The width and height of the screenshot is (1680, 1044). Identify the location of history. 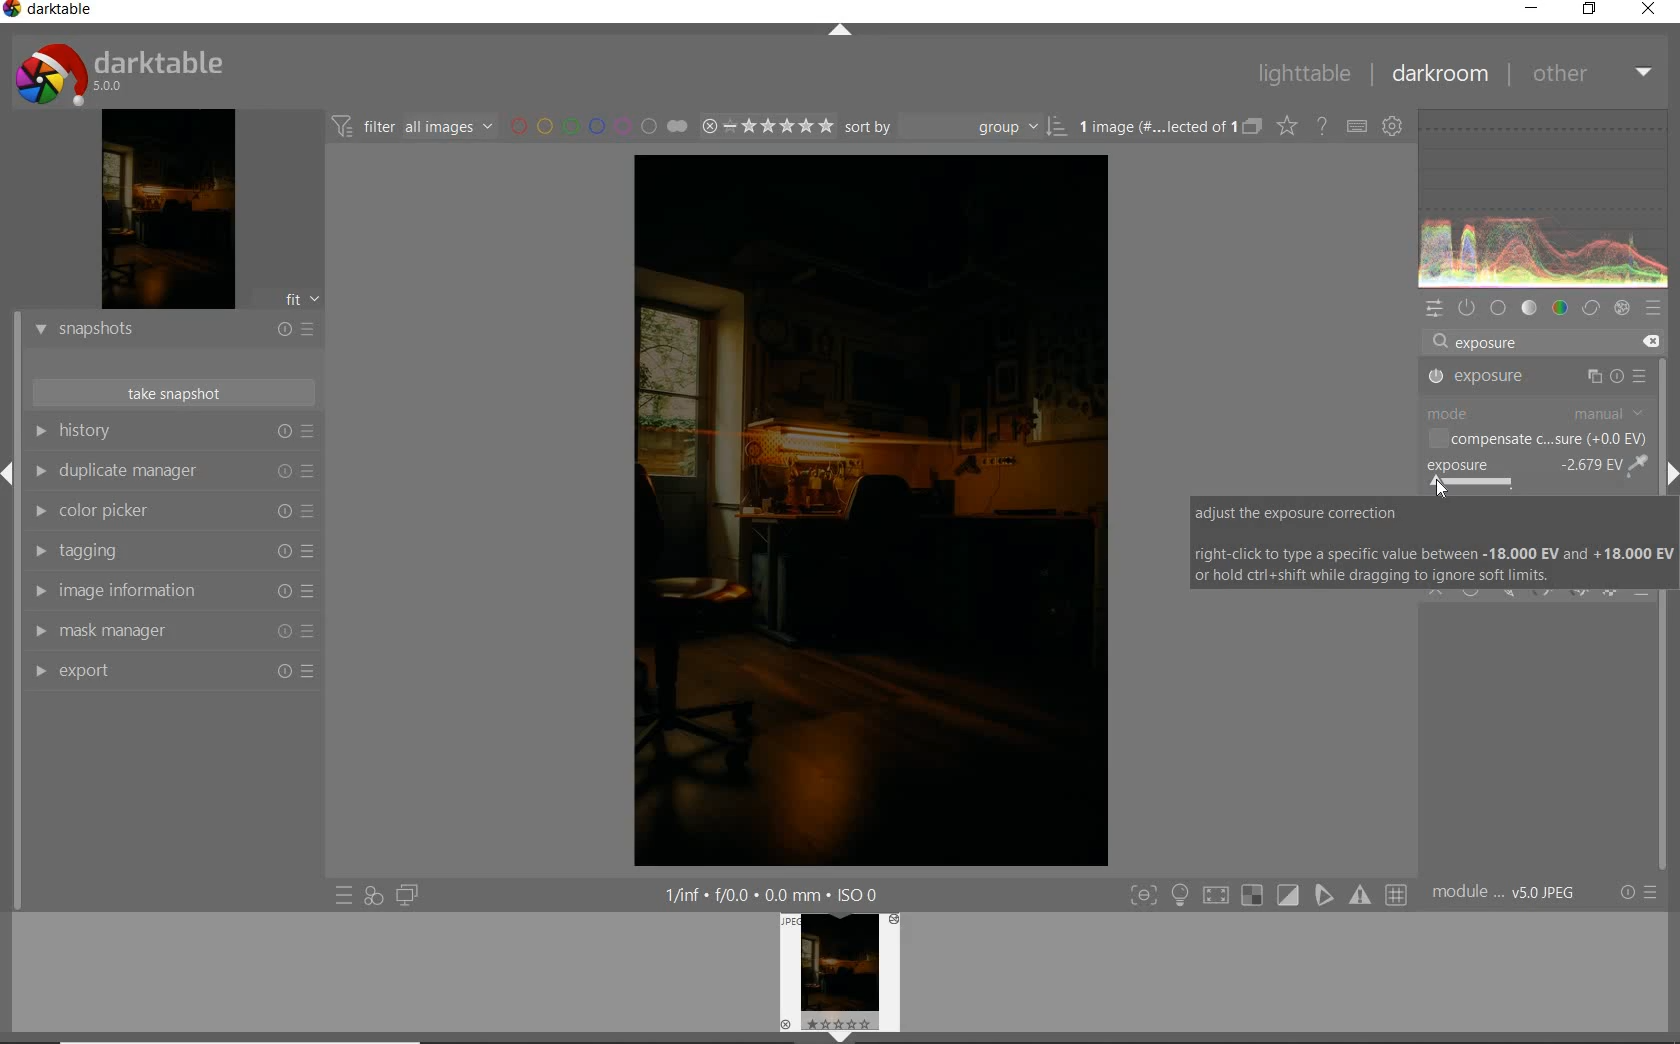
(175, 431).